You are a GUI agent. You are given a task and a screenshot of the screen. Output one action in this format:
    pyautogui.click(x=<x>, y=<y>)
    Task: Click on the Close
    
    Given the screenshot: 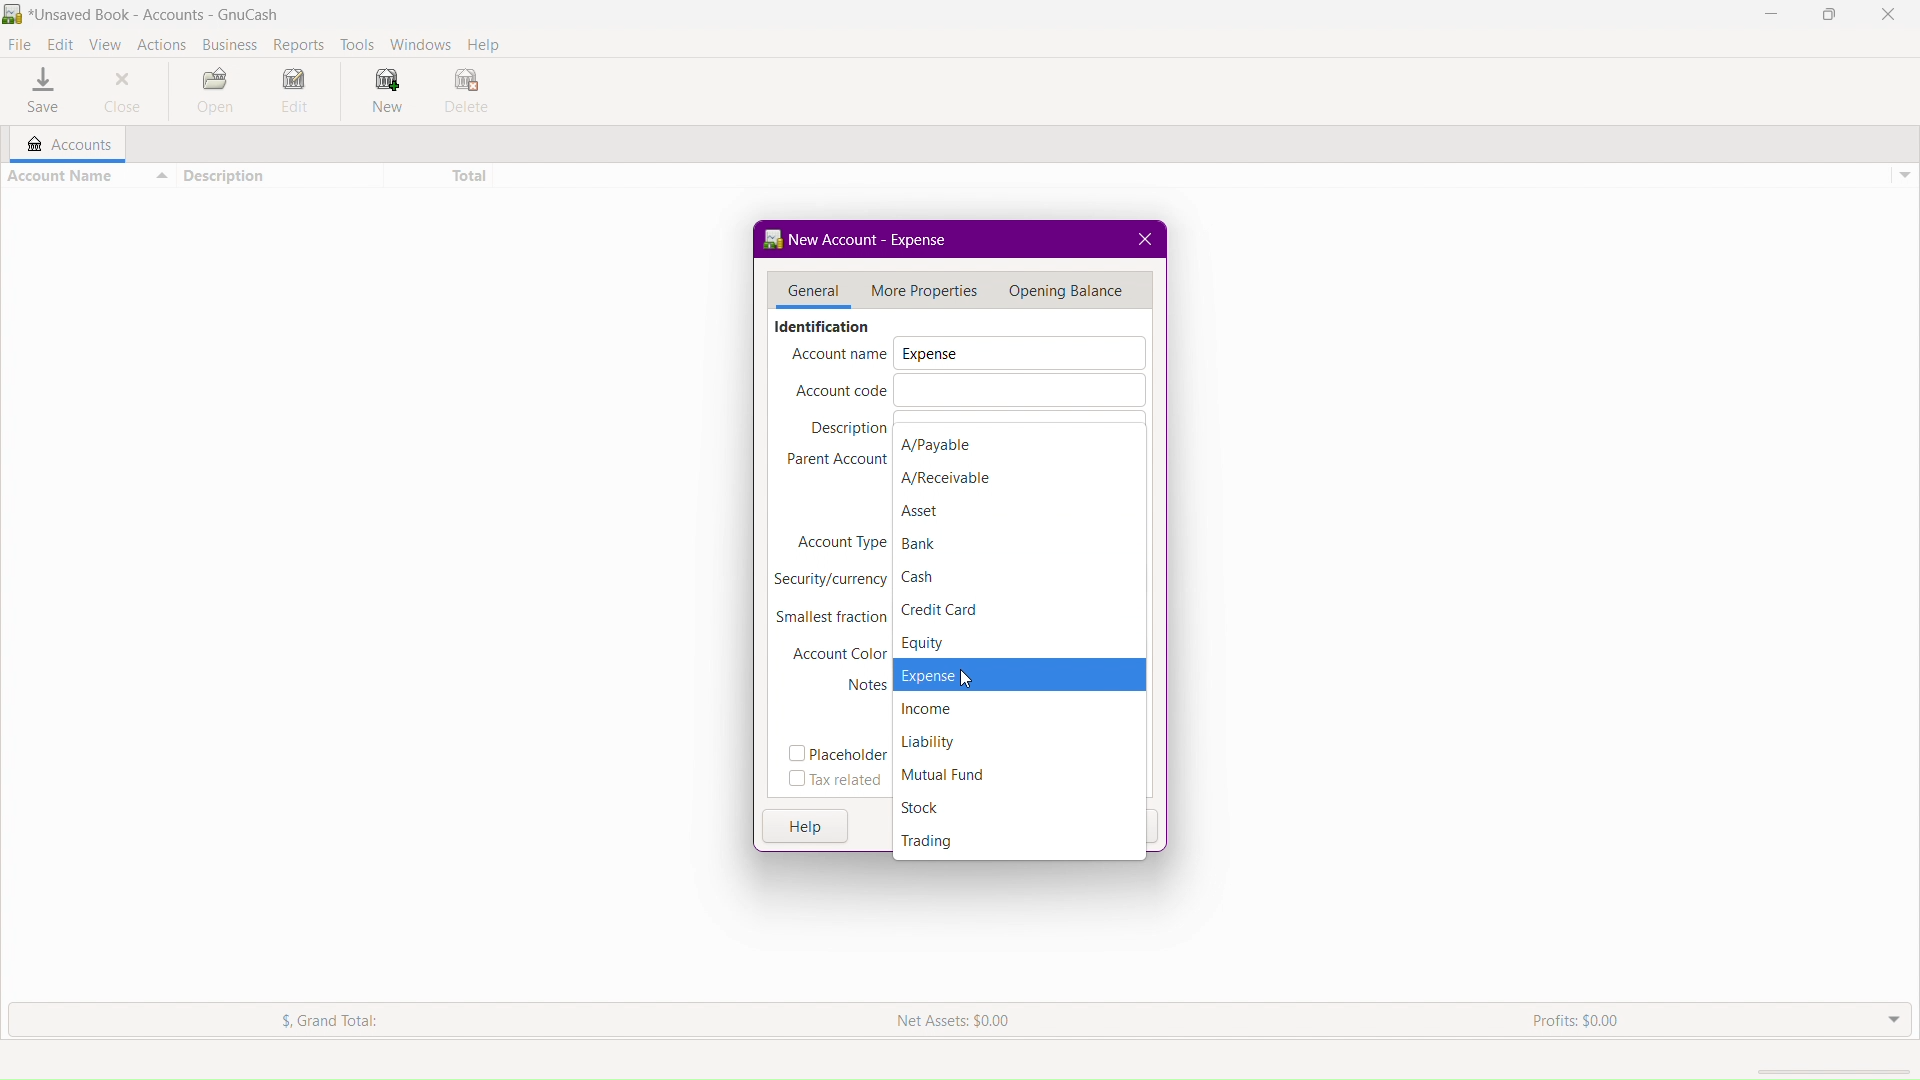 What is the action you would take?
    pyautogui.click(x=130, y=93)
    